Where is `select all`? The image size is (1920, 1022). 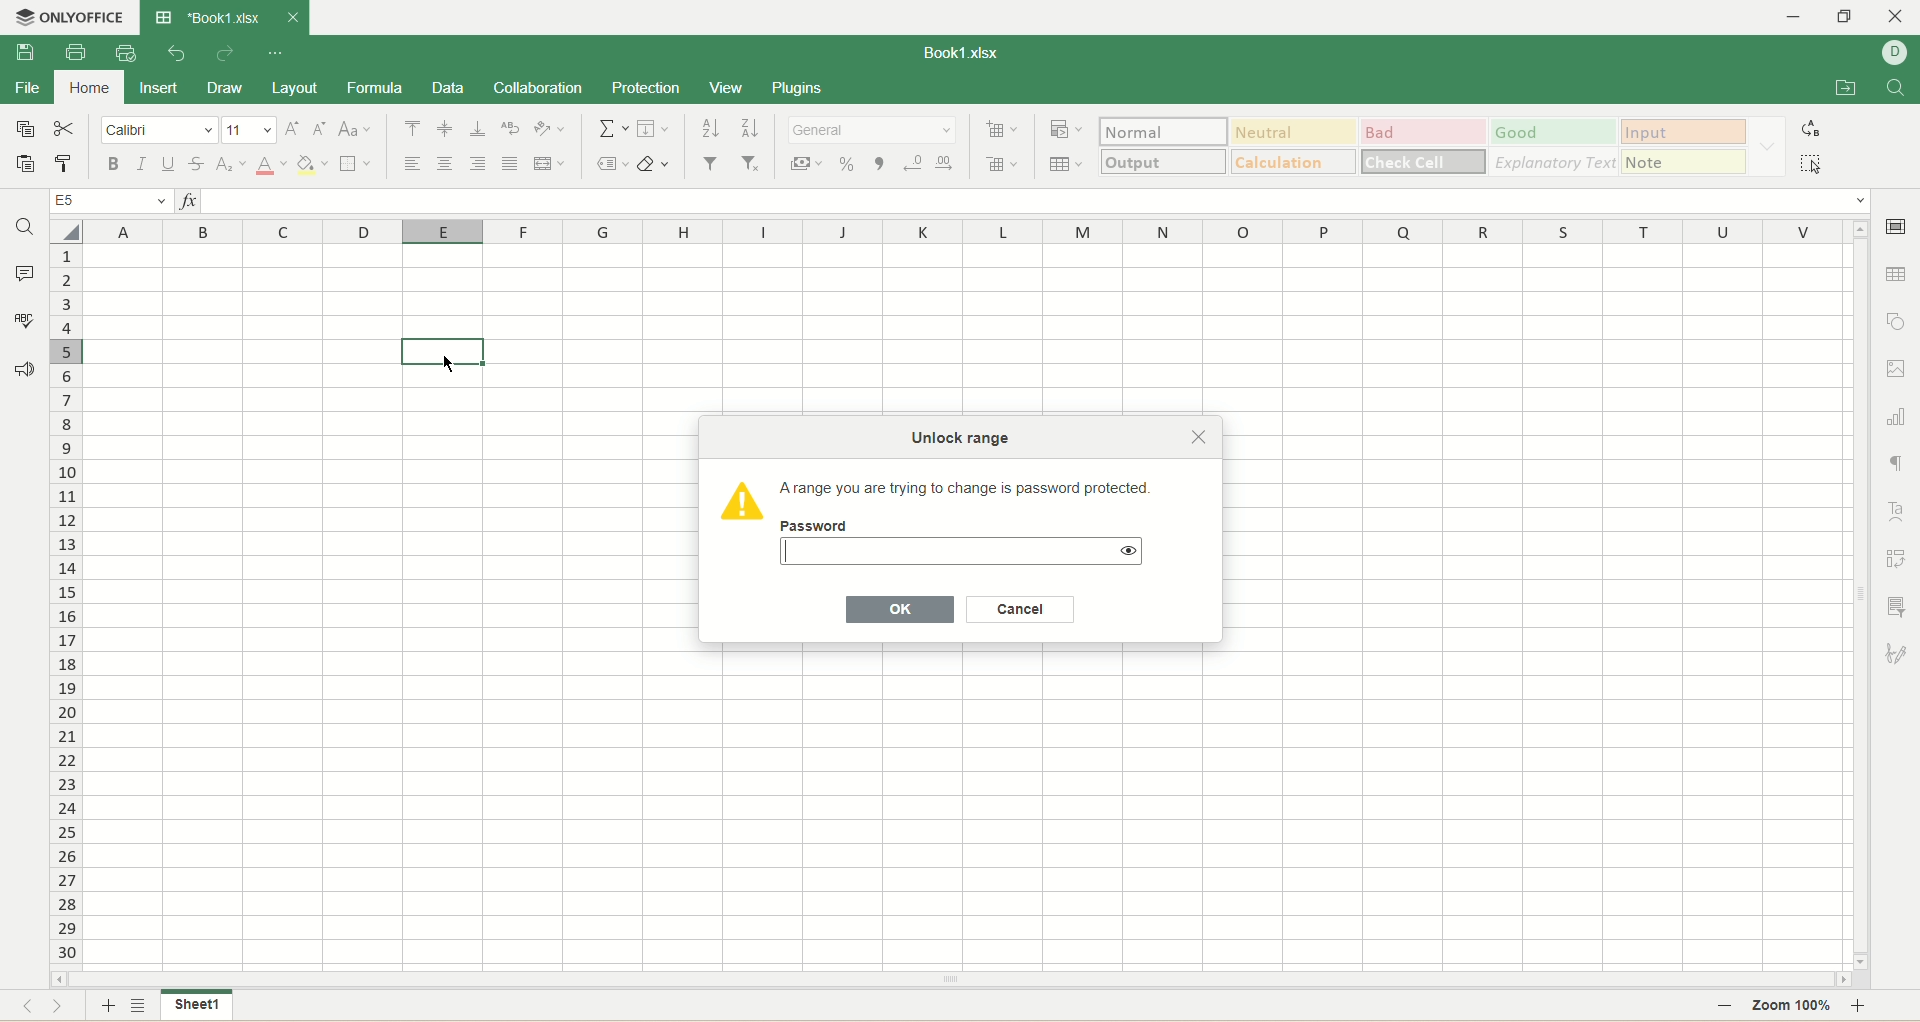
select all is located at coordinates (66, 232).